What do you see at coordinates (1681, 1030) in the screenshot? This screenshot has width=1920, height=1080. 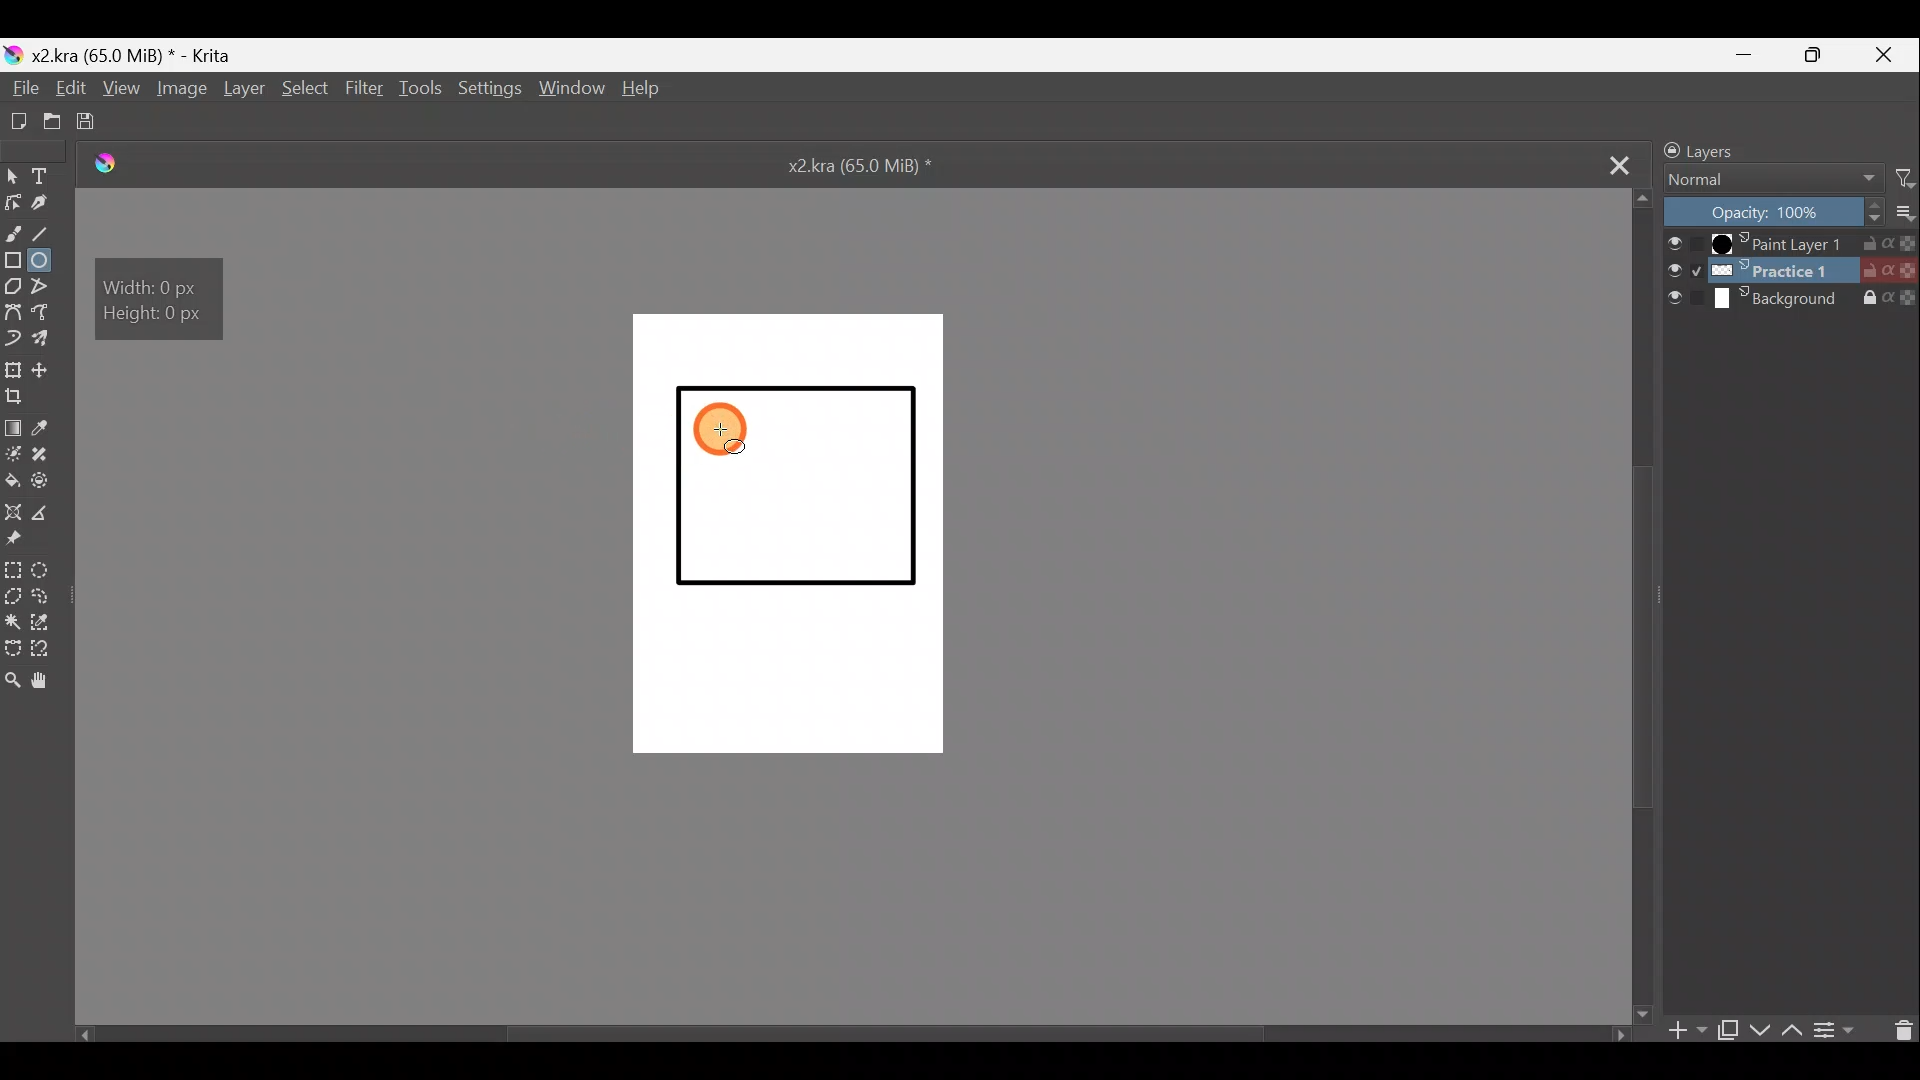 I see `Add layer` at bounding box center [1681, 1030].